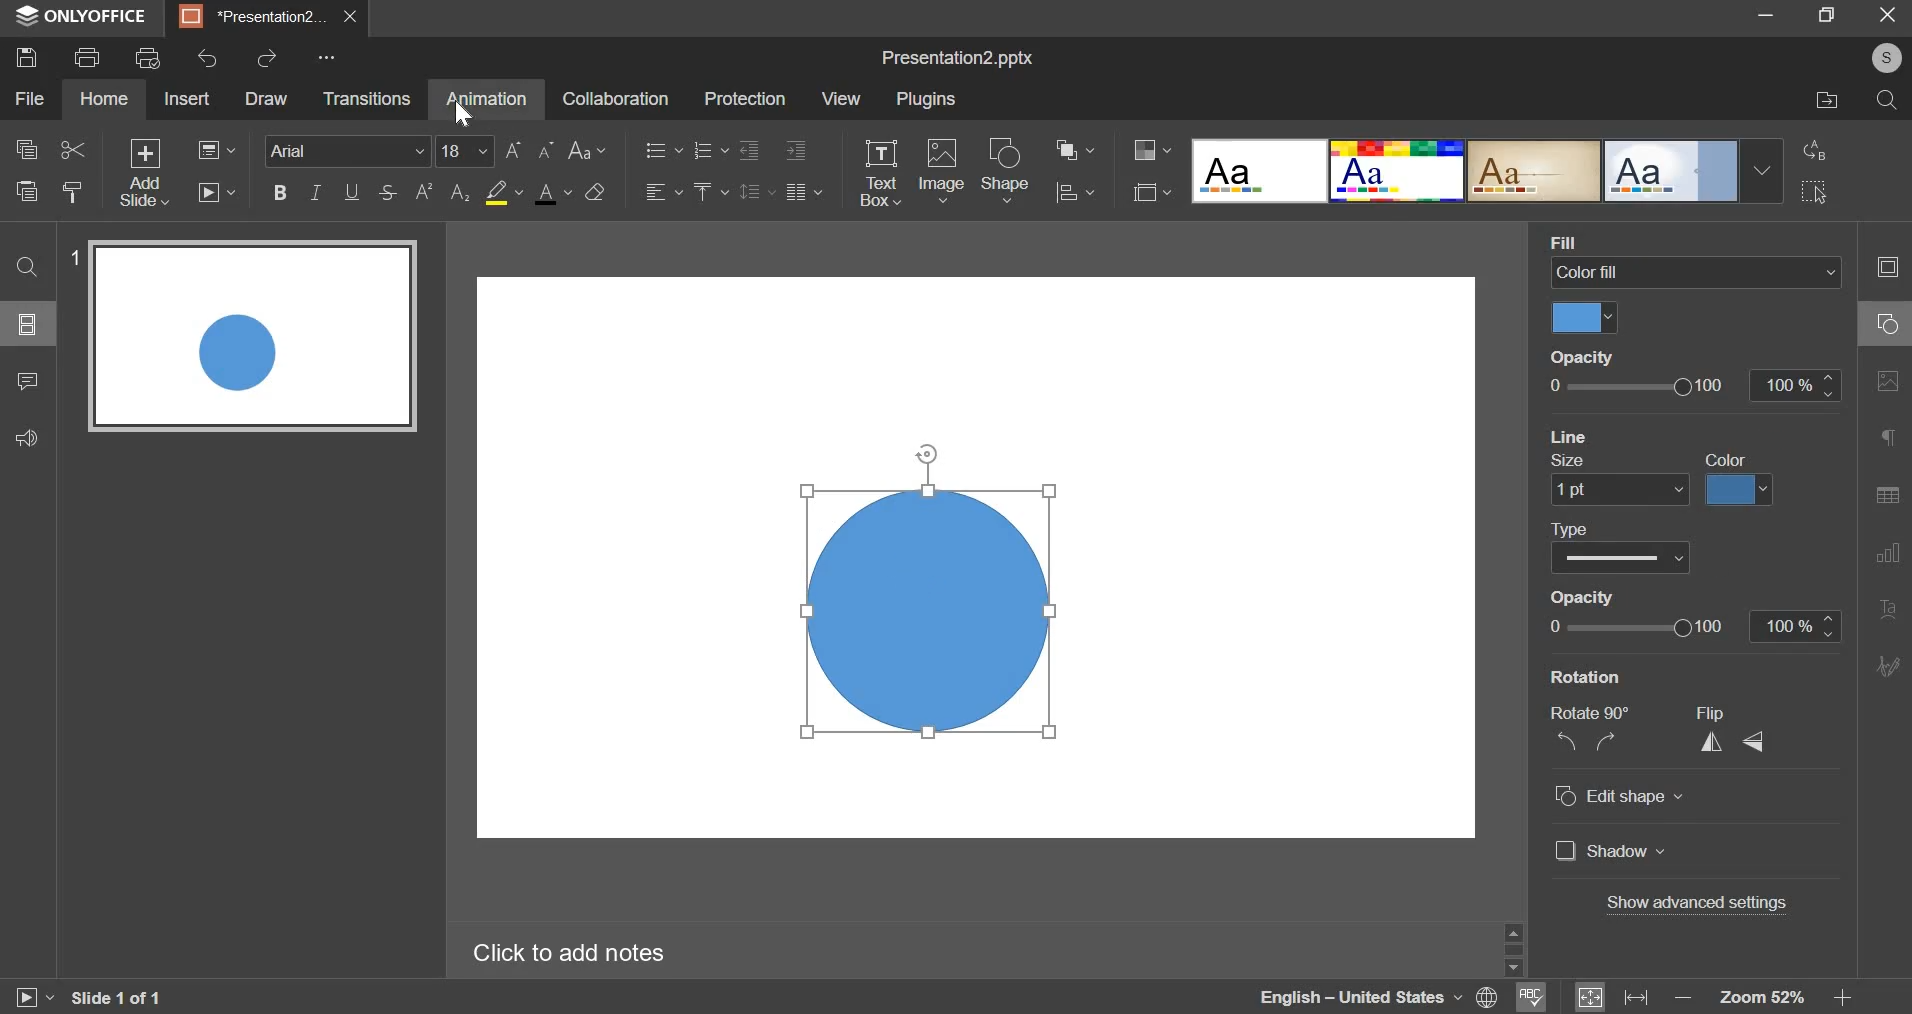  I want to click on align shape, so click(1072, 191).